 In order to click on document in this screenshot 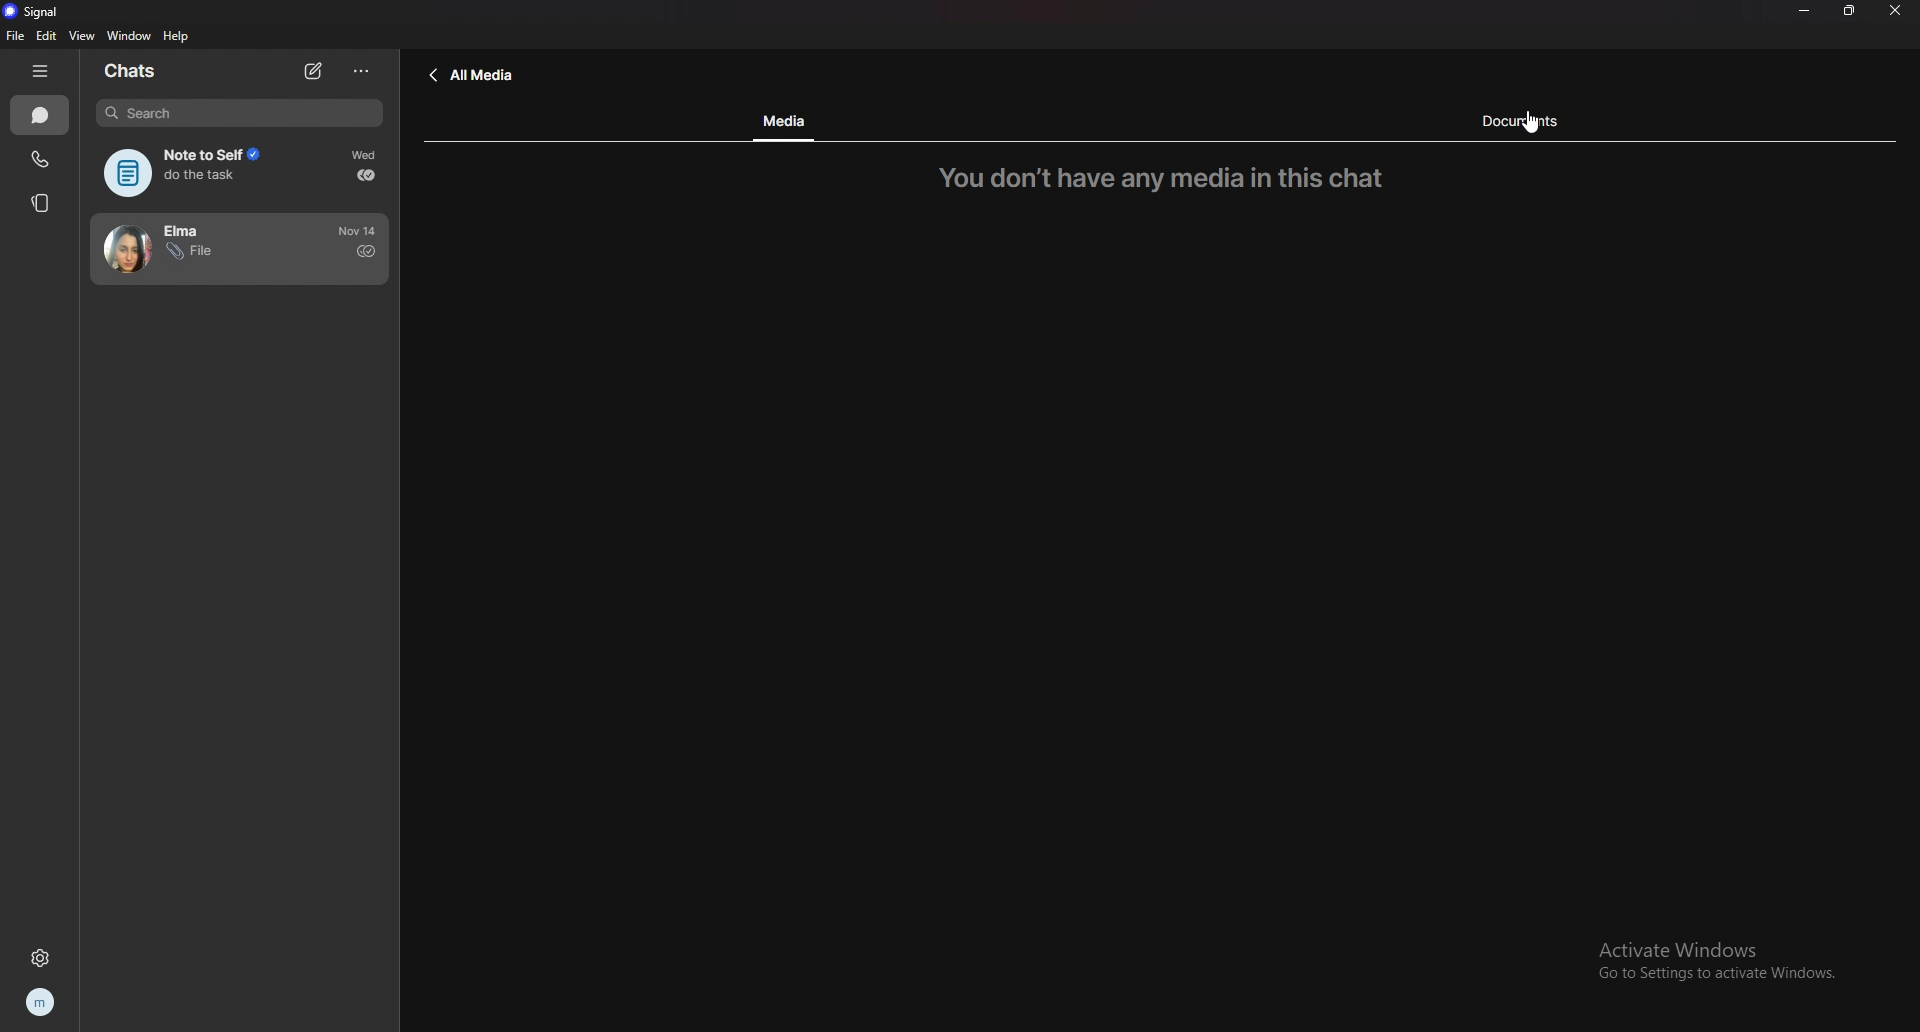, I will do `click(1531, 121)`.